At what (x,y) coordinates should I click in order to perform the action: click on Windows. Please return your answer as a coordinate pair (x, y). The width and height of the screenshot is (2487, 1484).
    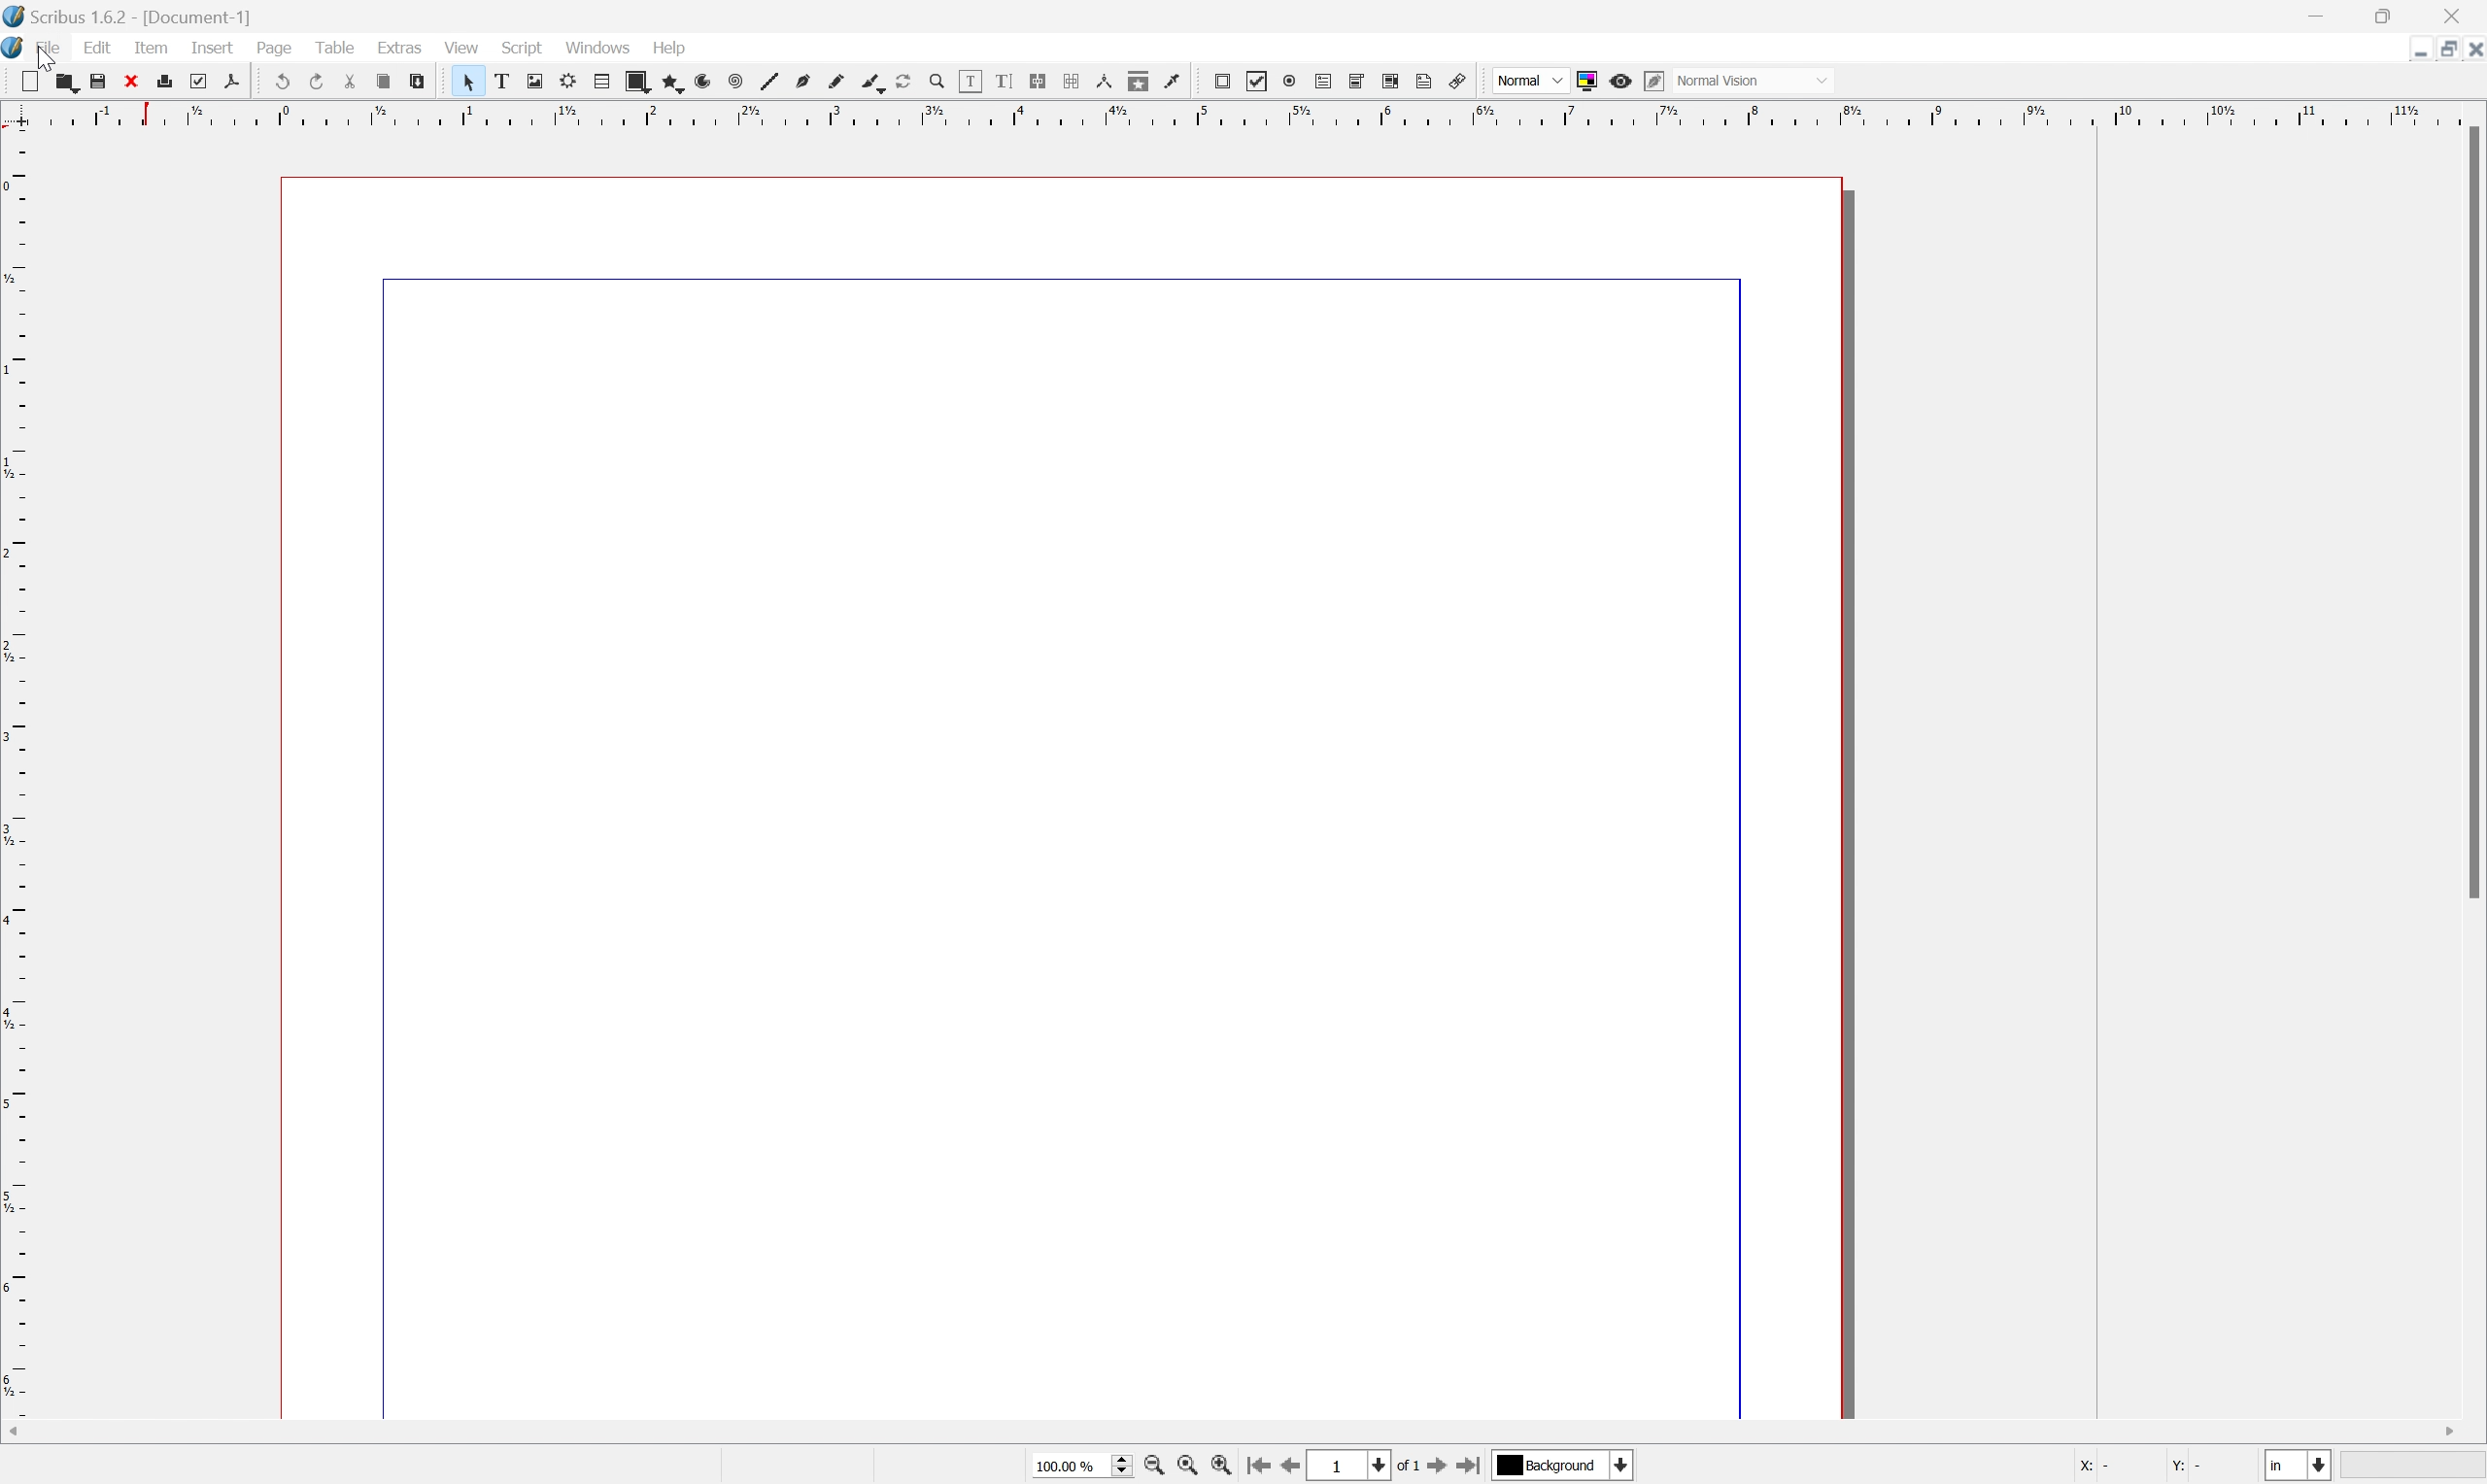
    Looking at the image, I should click on (599, 49).